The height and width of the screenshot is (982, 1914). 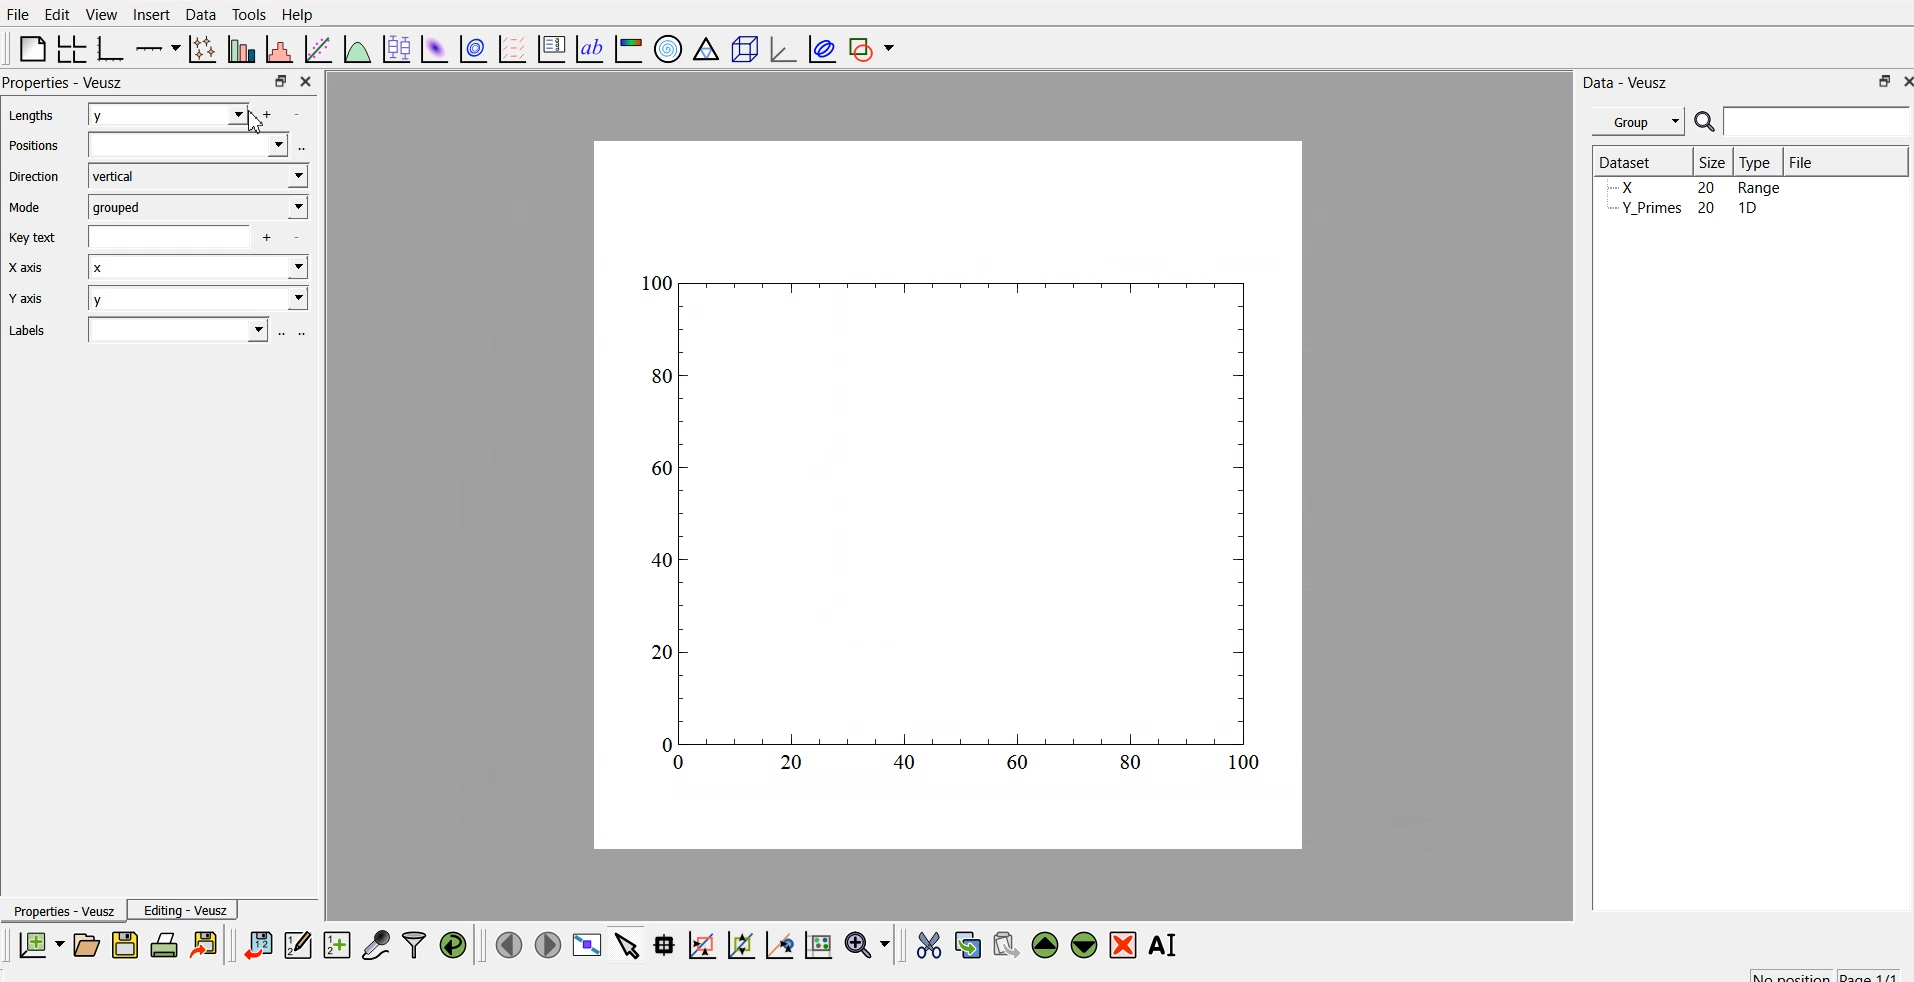 I want to click on plot data, so click(x=473, y=47).